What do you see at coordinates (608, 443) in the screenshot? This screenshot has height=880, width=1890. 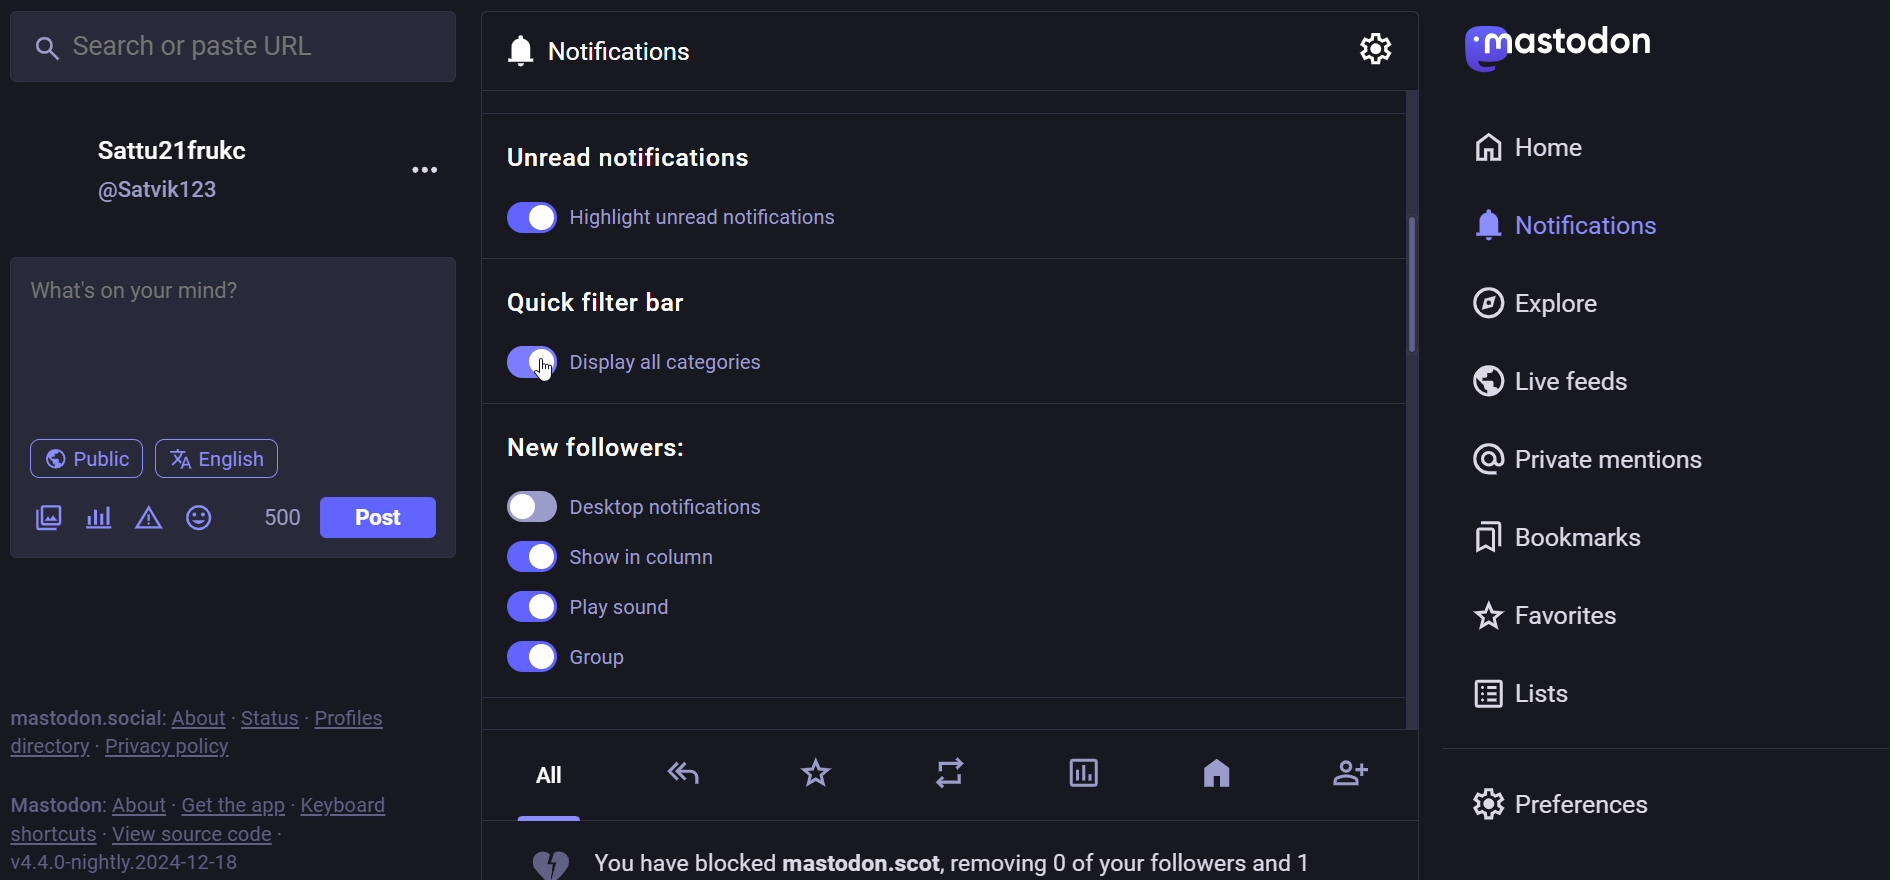 I see `new followers` at bounding box center [608, 443].